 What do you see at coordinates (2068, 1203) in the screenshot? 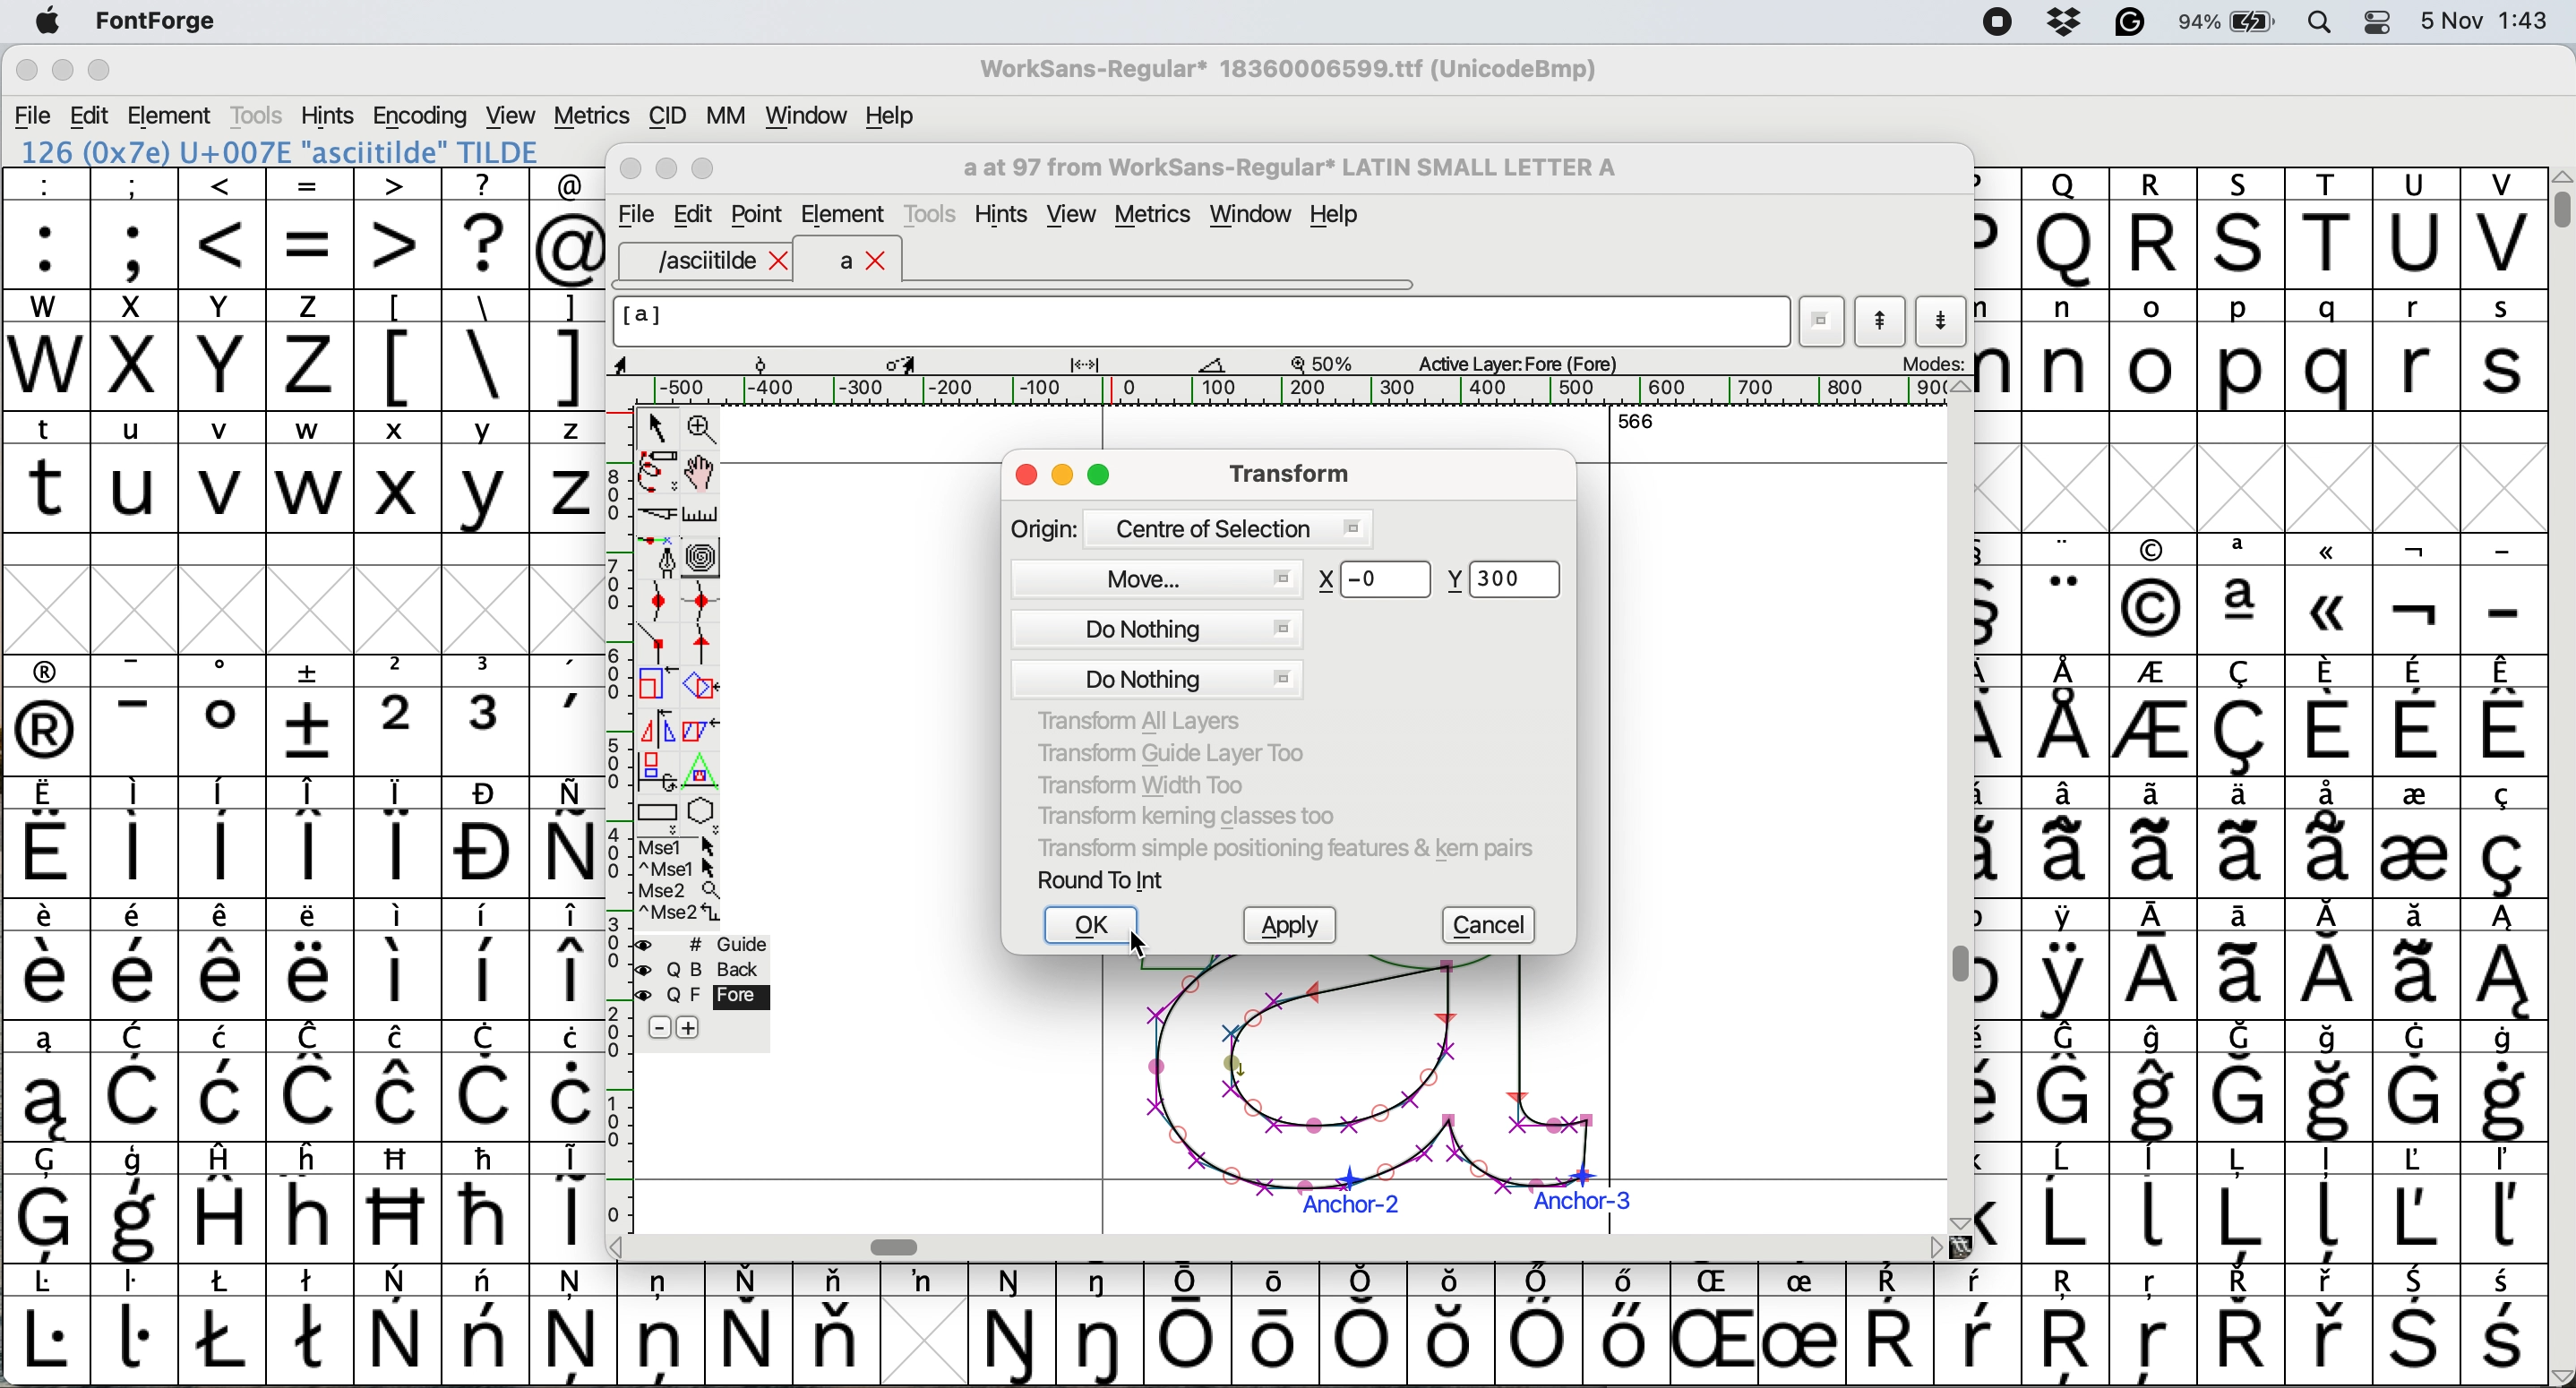
I see `symbol` at bounding box center [2068, 1203].